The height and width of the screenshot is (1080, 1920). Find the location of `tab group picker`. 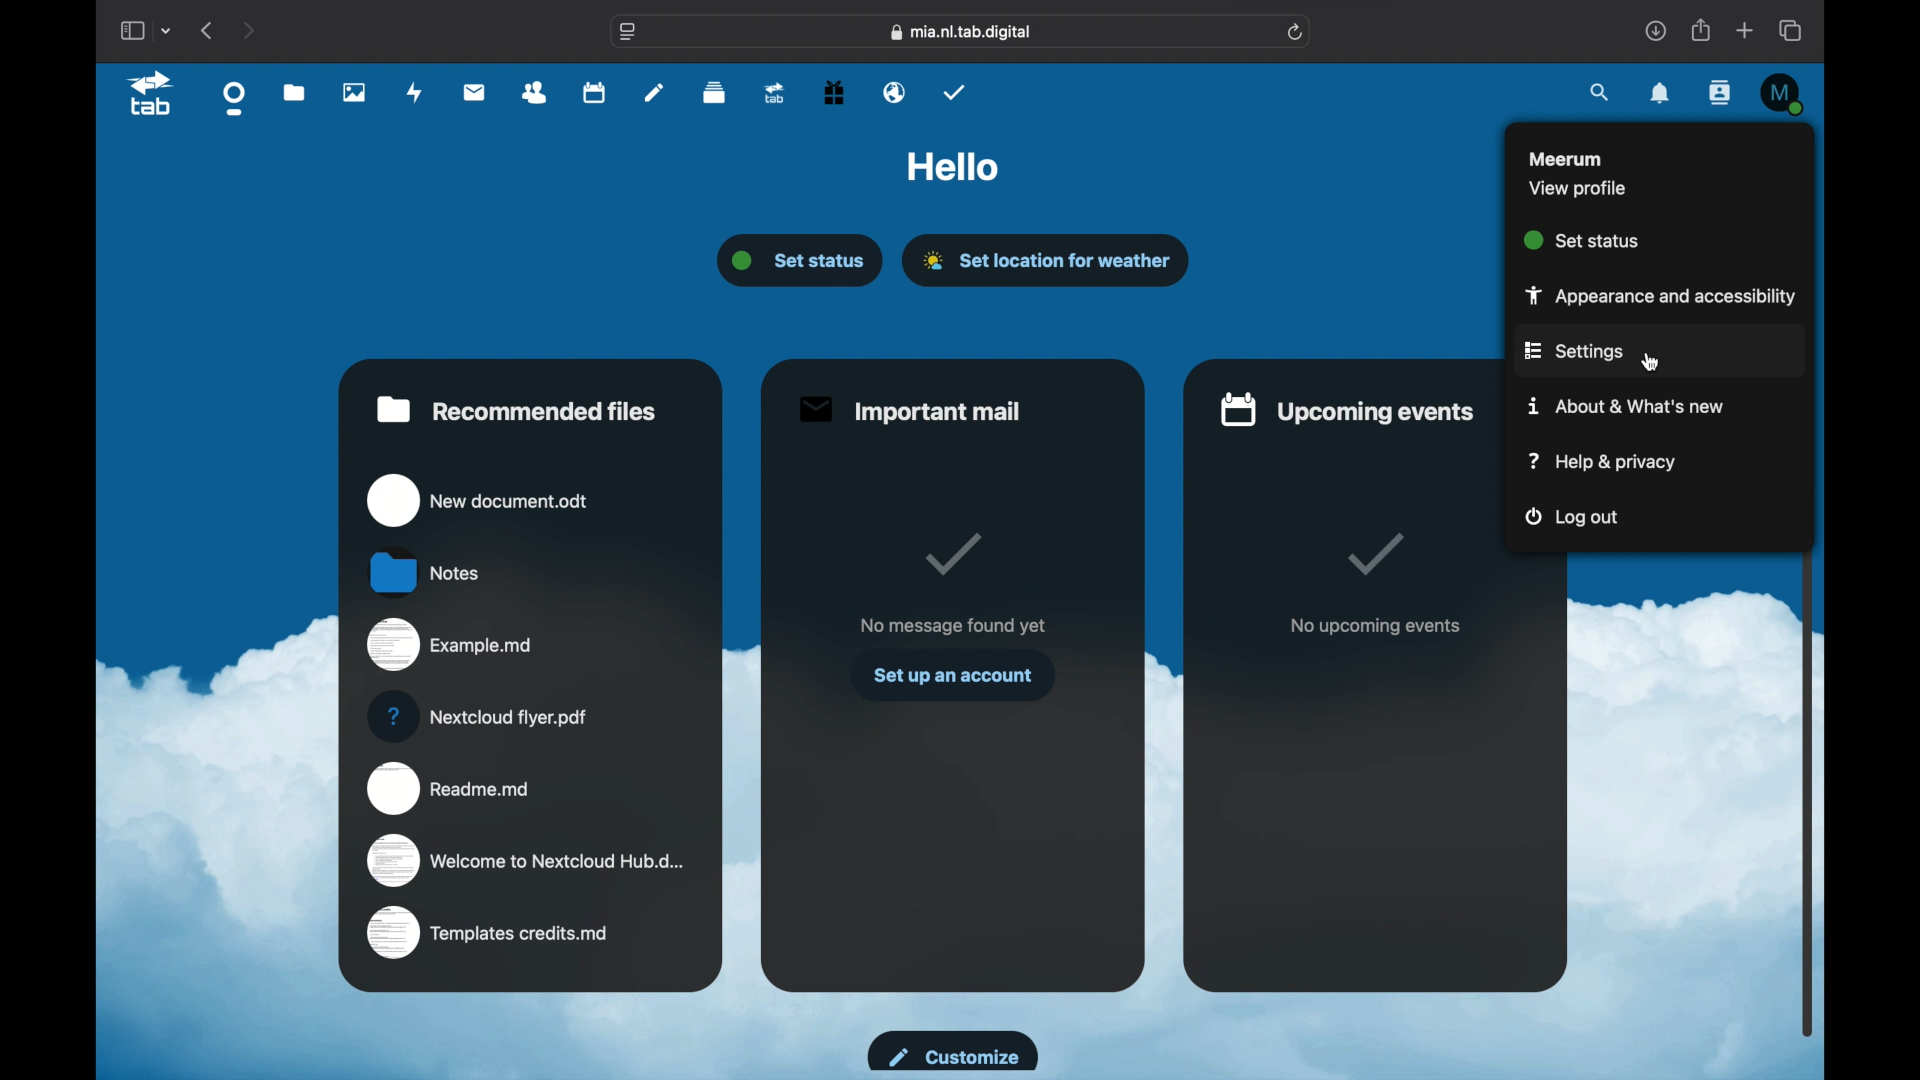

tab group picker is located at coordinates (169, 31).